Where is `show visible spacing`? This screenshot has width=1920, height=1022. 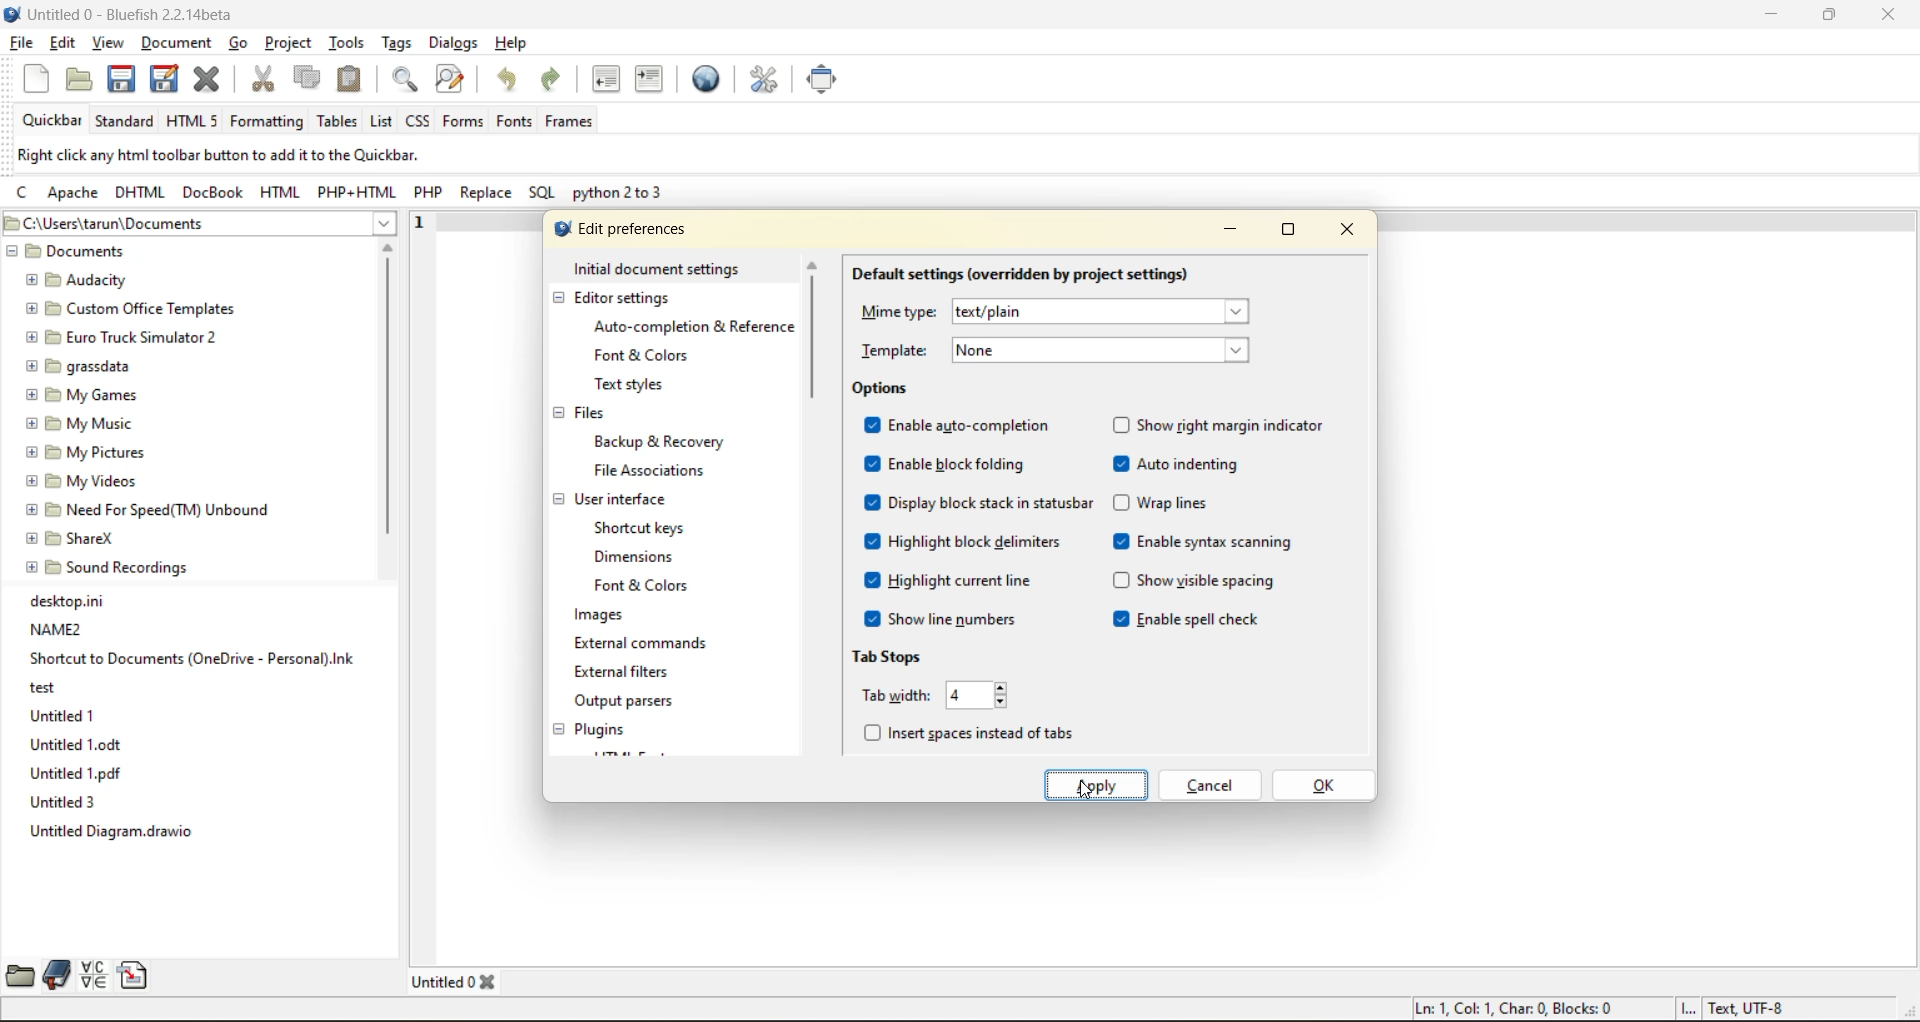 show visible spacing is located at coordinates (1195, 584).